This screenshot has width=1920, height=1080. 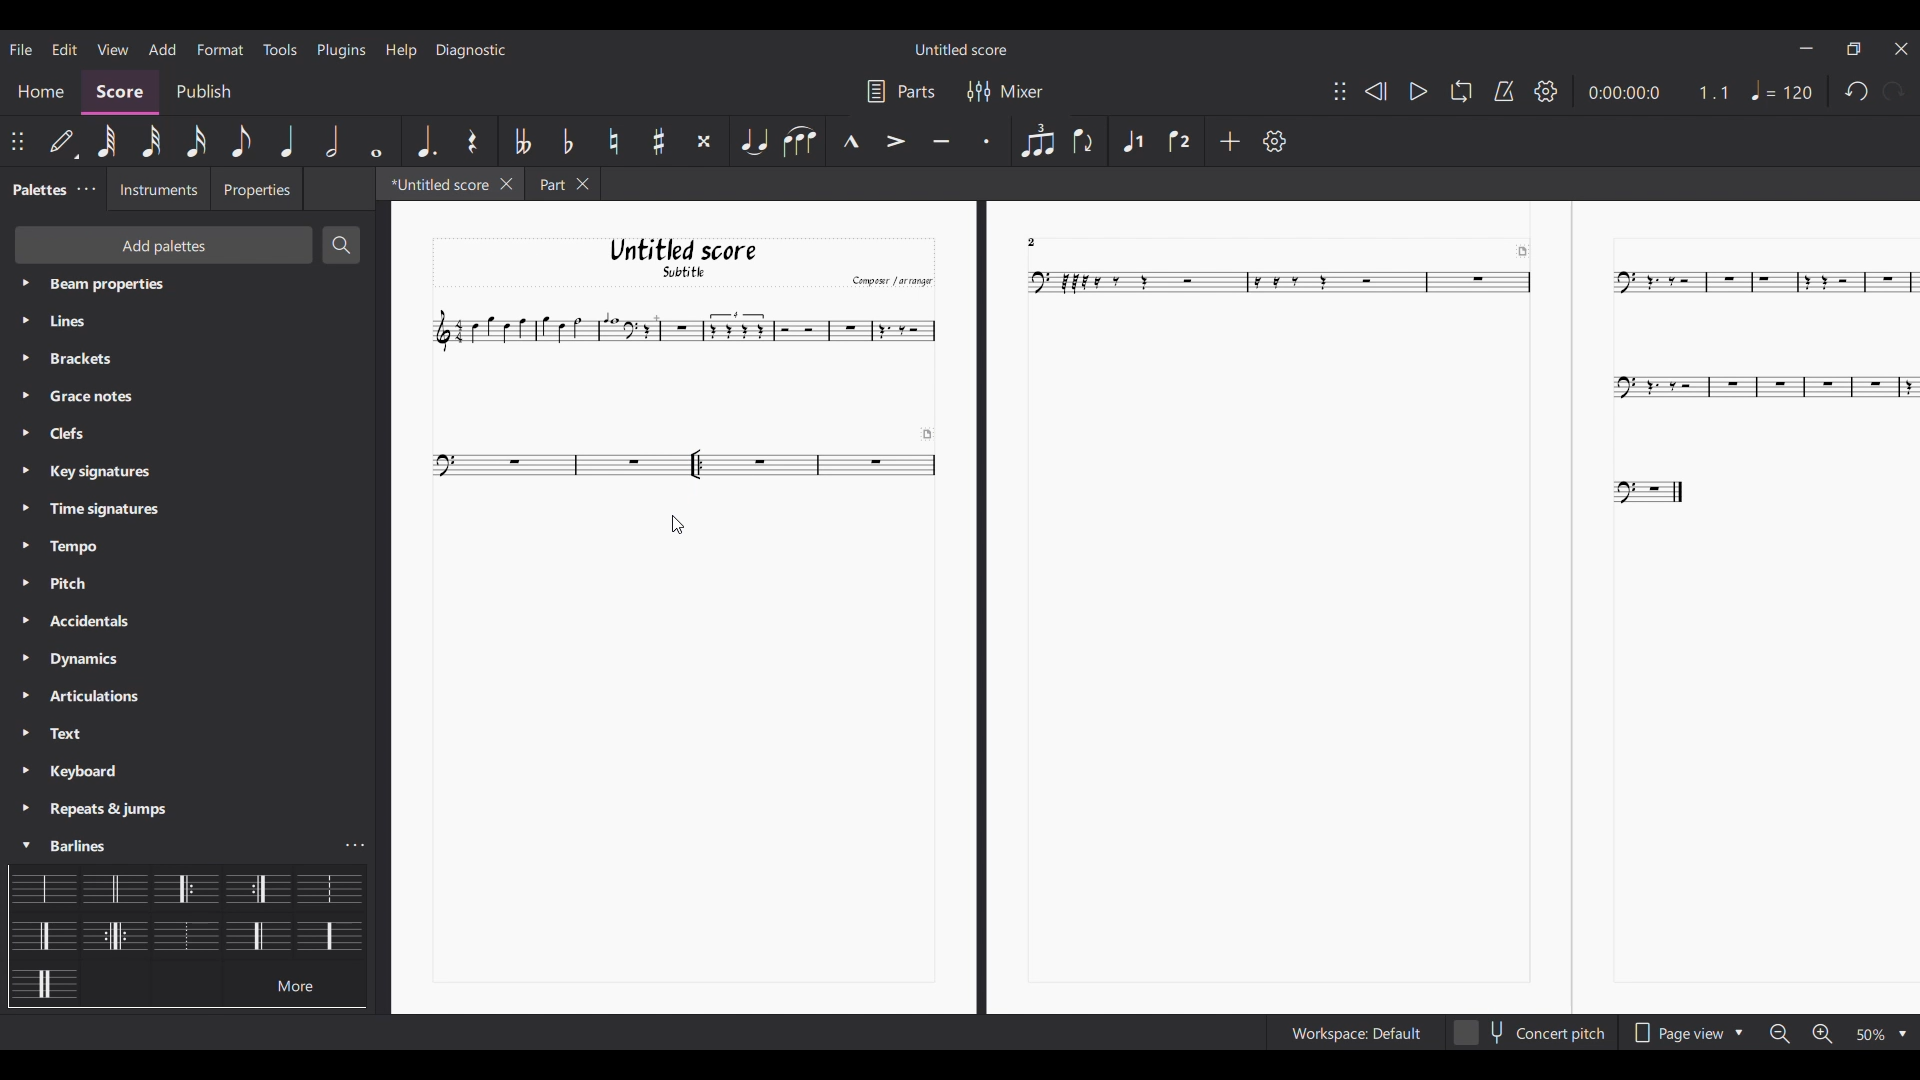 What do you see at coordinates (102, 397) in the screenshot?
I see `Palette settings` at bounding box center [102, 397].